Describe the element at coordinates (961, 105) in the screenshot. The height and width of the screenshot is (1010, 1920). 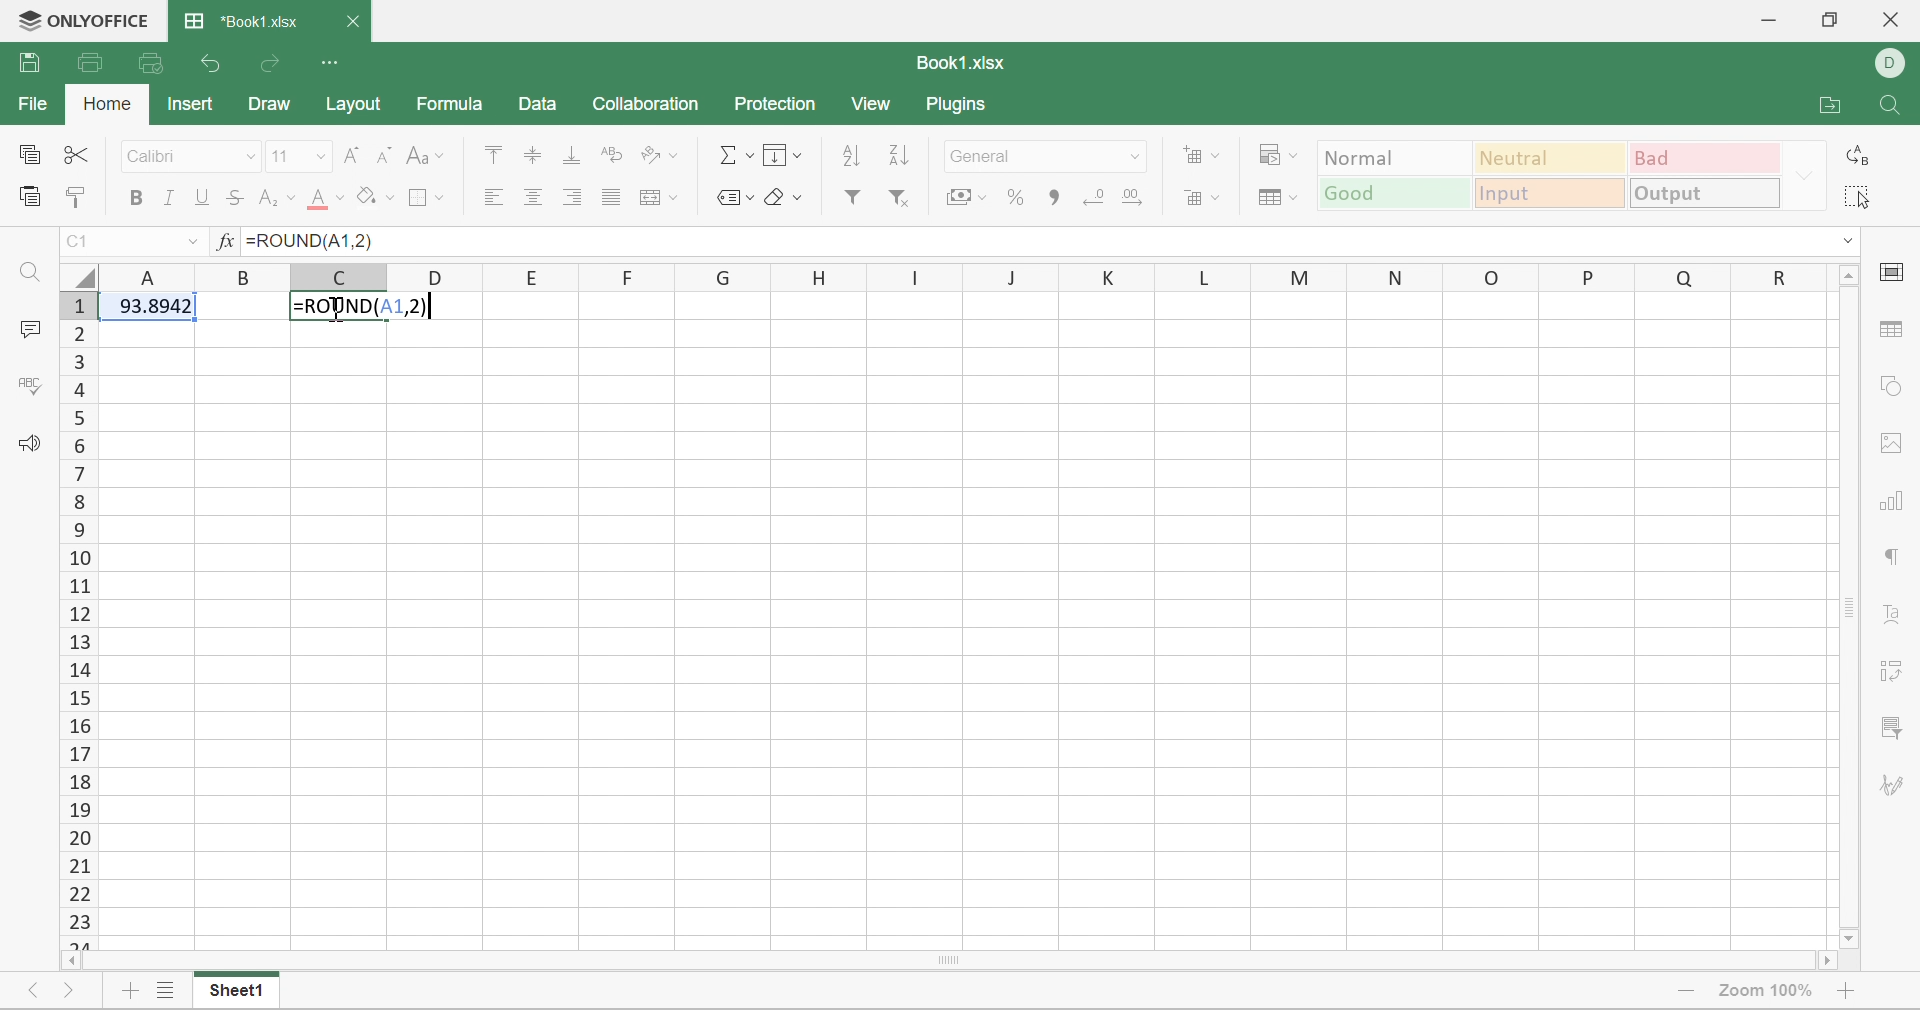
I see `Plugins` at that location.